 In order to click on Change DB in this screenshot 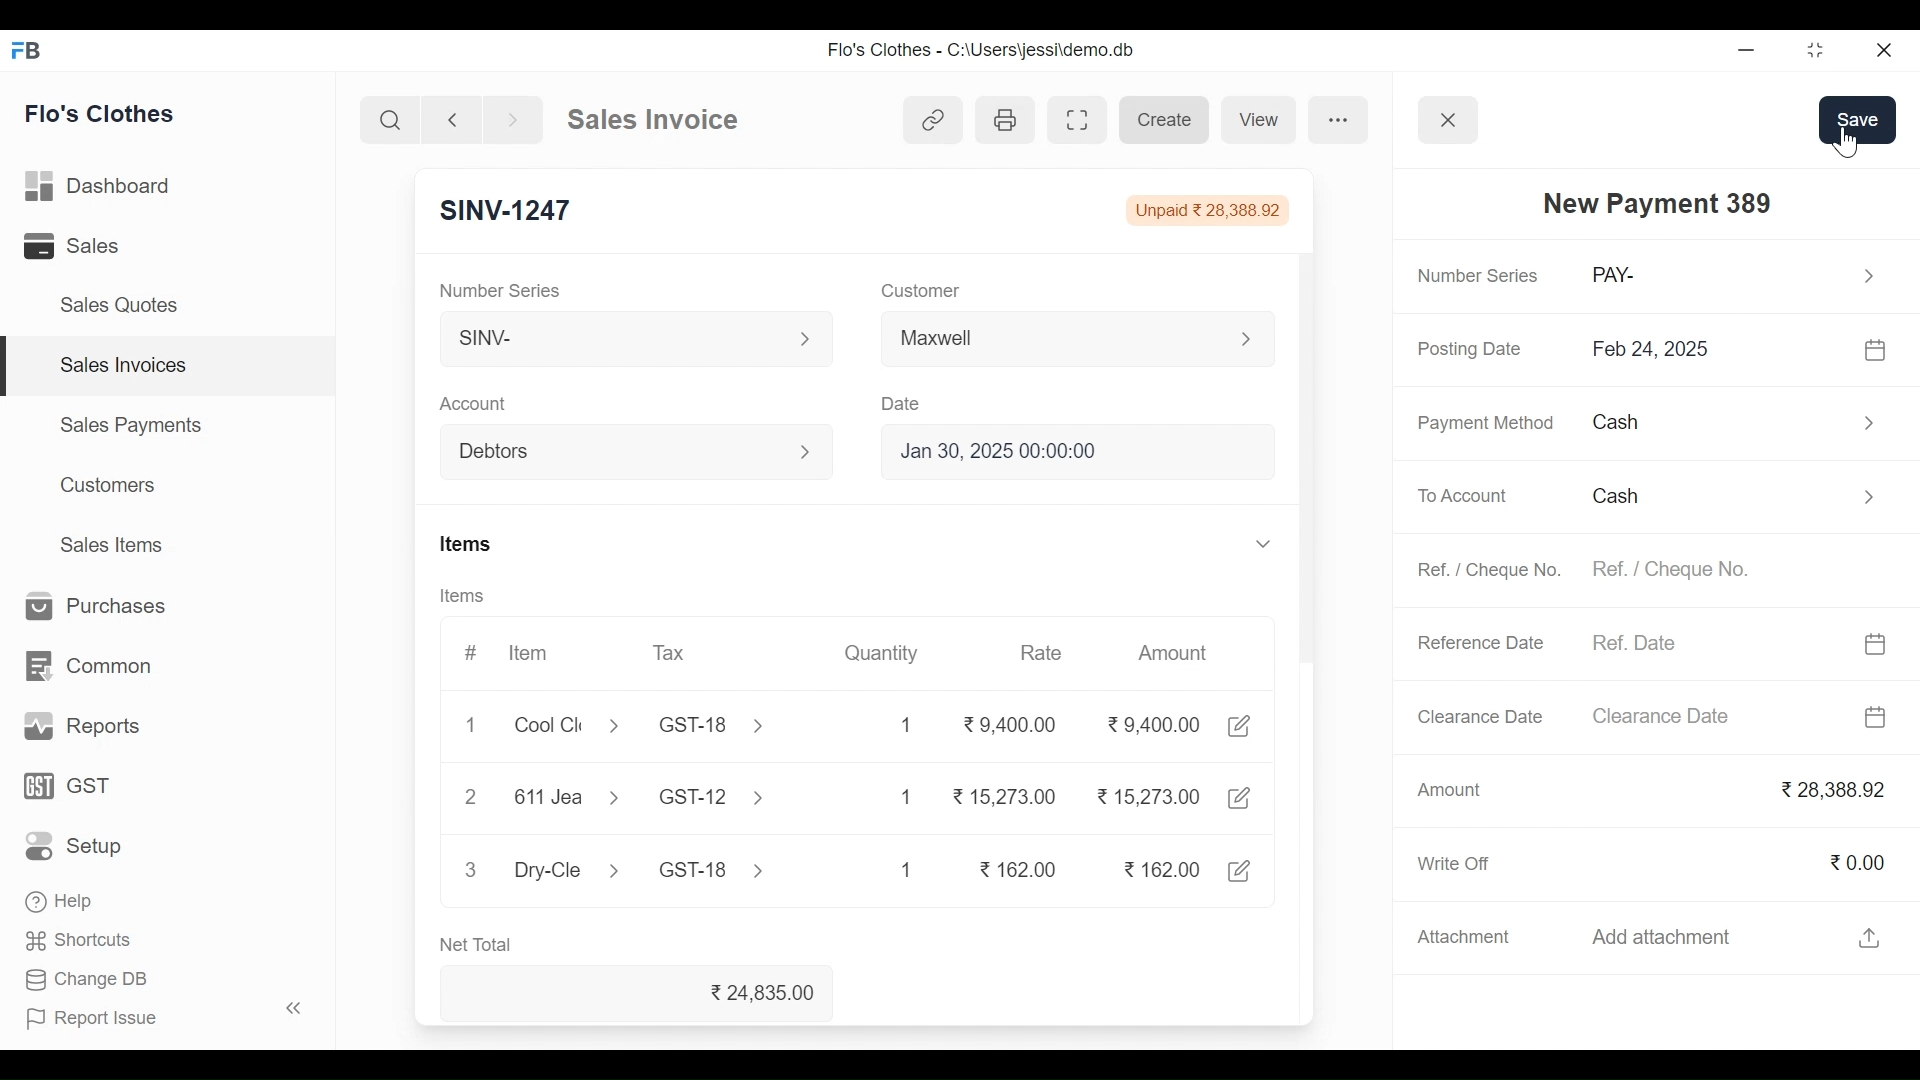, I will do `click(88, 982)`.